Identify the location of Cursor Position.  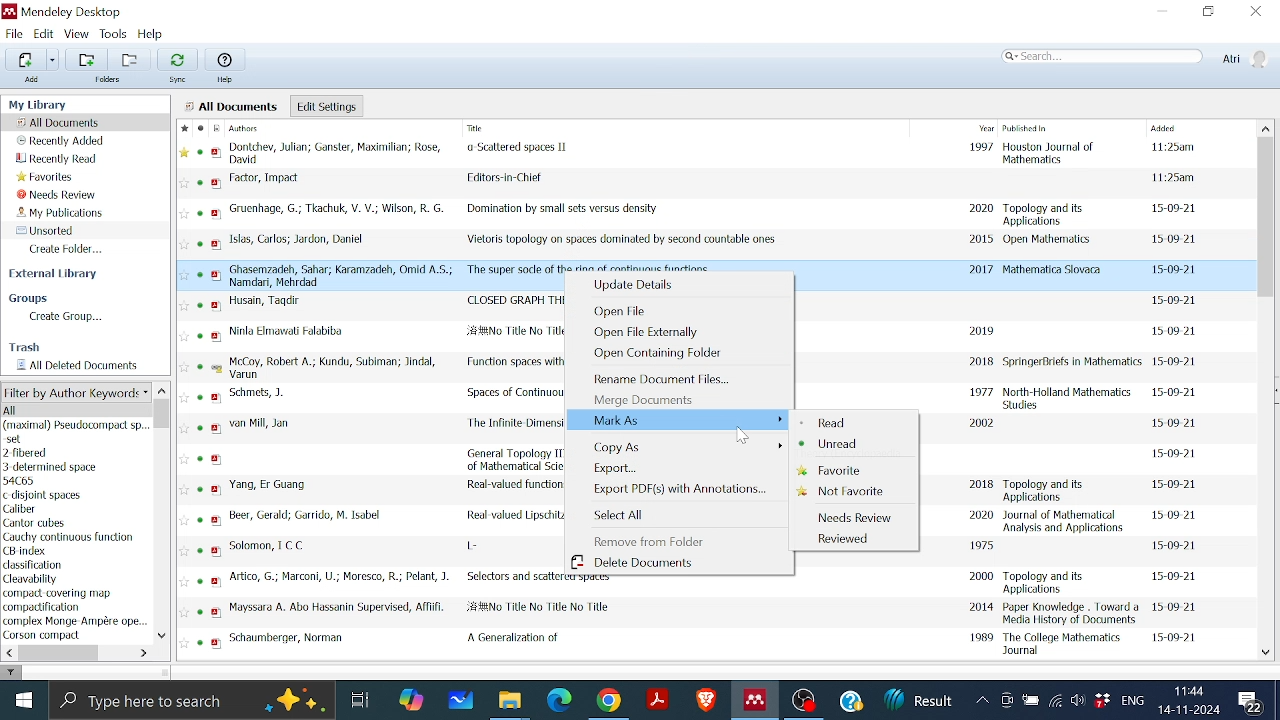
(744, 437).